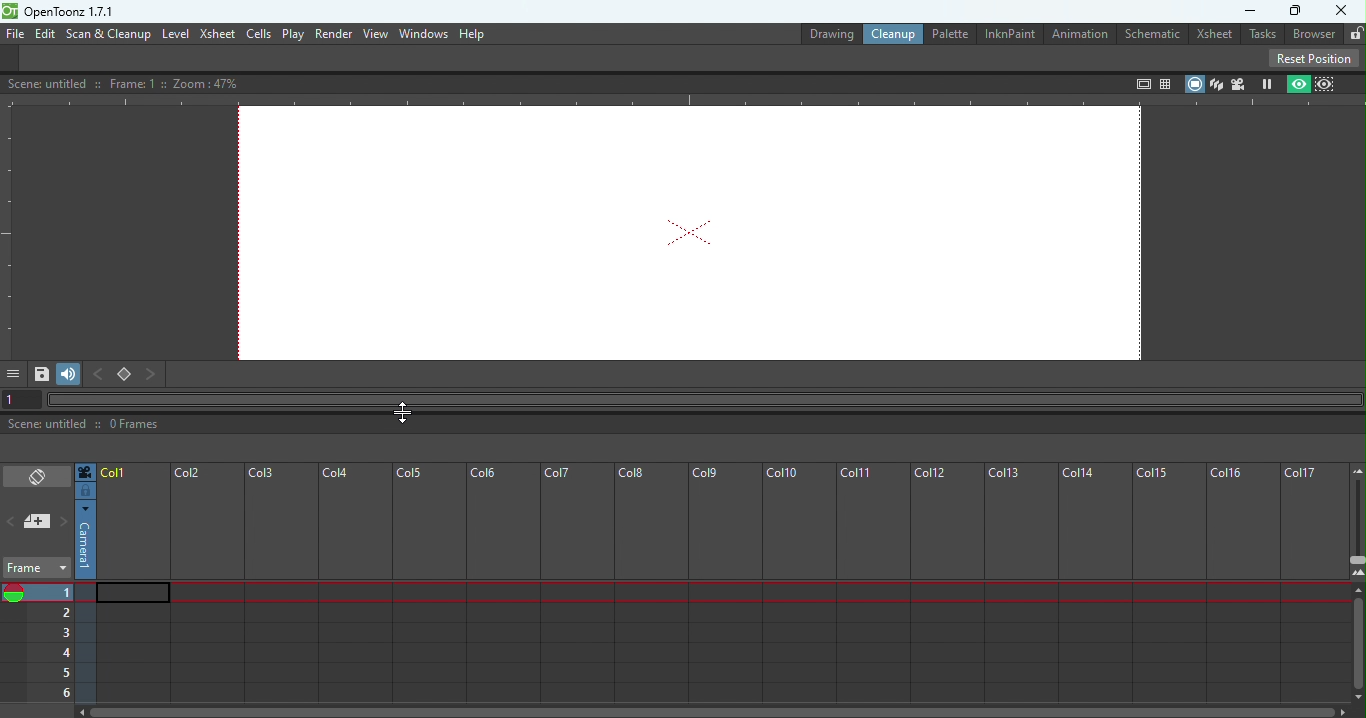  What do you see at coordinates (217, 35) in the screenshot?
I see `Xsheet` at bounding box center [217, 35].